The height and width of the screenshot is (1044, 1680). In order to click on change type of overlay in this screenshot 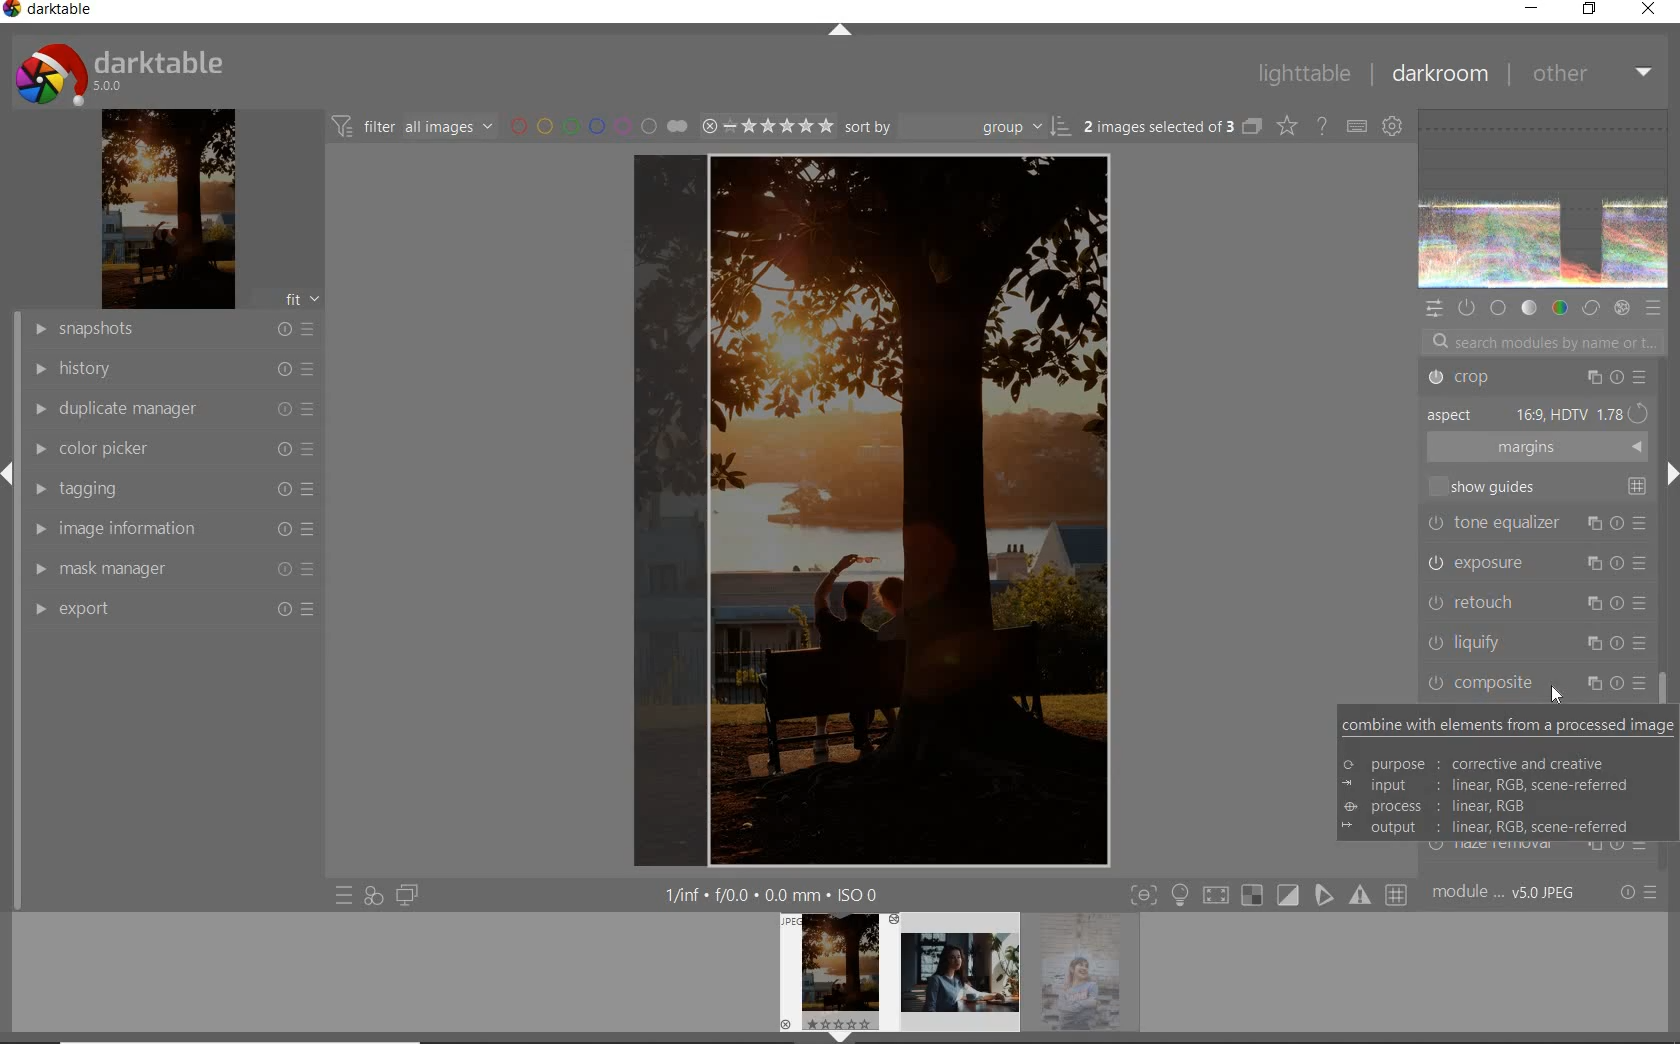, I will do `click(1286, 125)`.